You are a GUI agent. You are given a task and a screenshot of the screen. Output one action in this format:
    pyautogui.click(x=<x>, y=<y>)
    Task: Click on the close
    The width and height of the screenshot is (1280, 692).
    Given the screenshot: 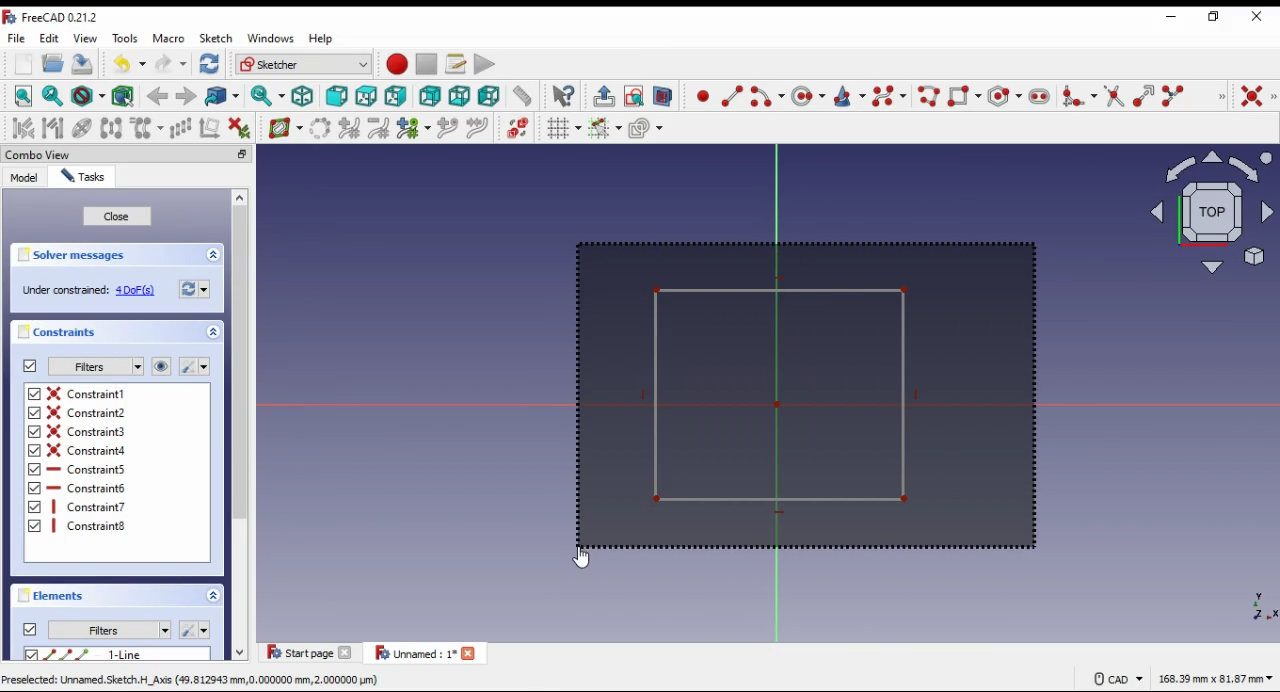 What is the action you would take?
    pyautogui.click(x=117, y=217)
    